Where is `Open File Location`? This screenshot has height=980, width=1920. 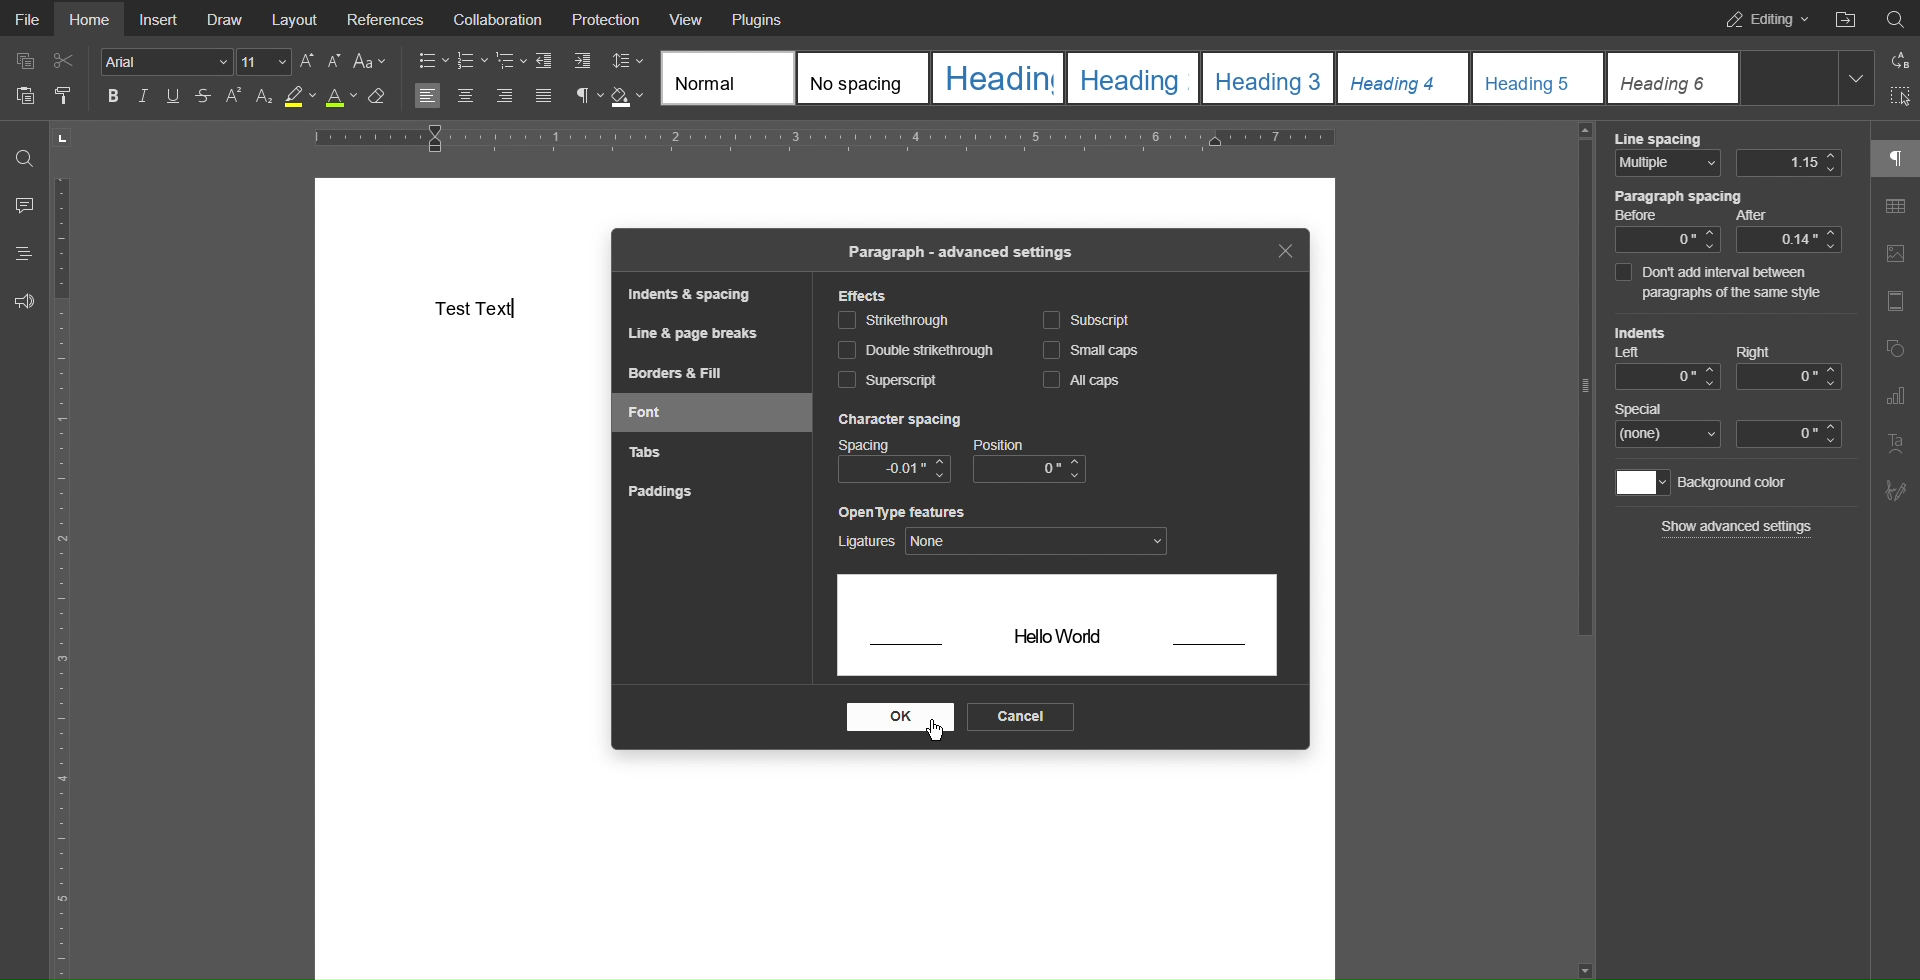
Open File Location is located at coordinates (1844, 17).